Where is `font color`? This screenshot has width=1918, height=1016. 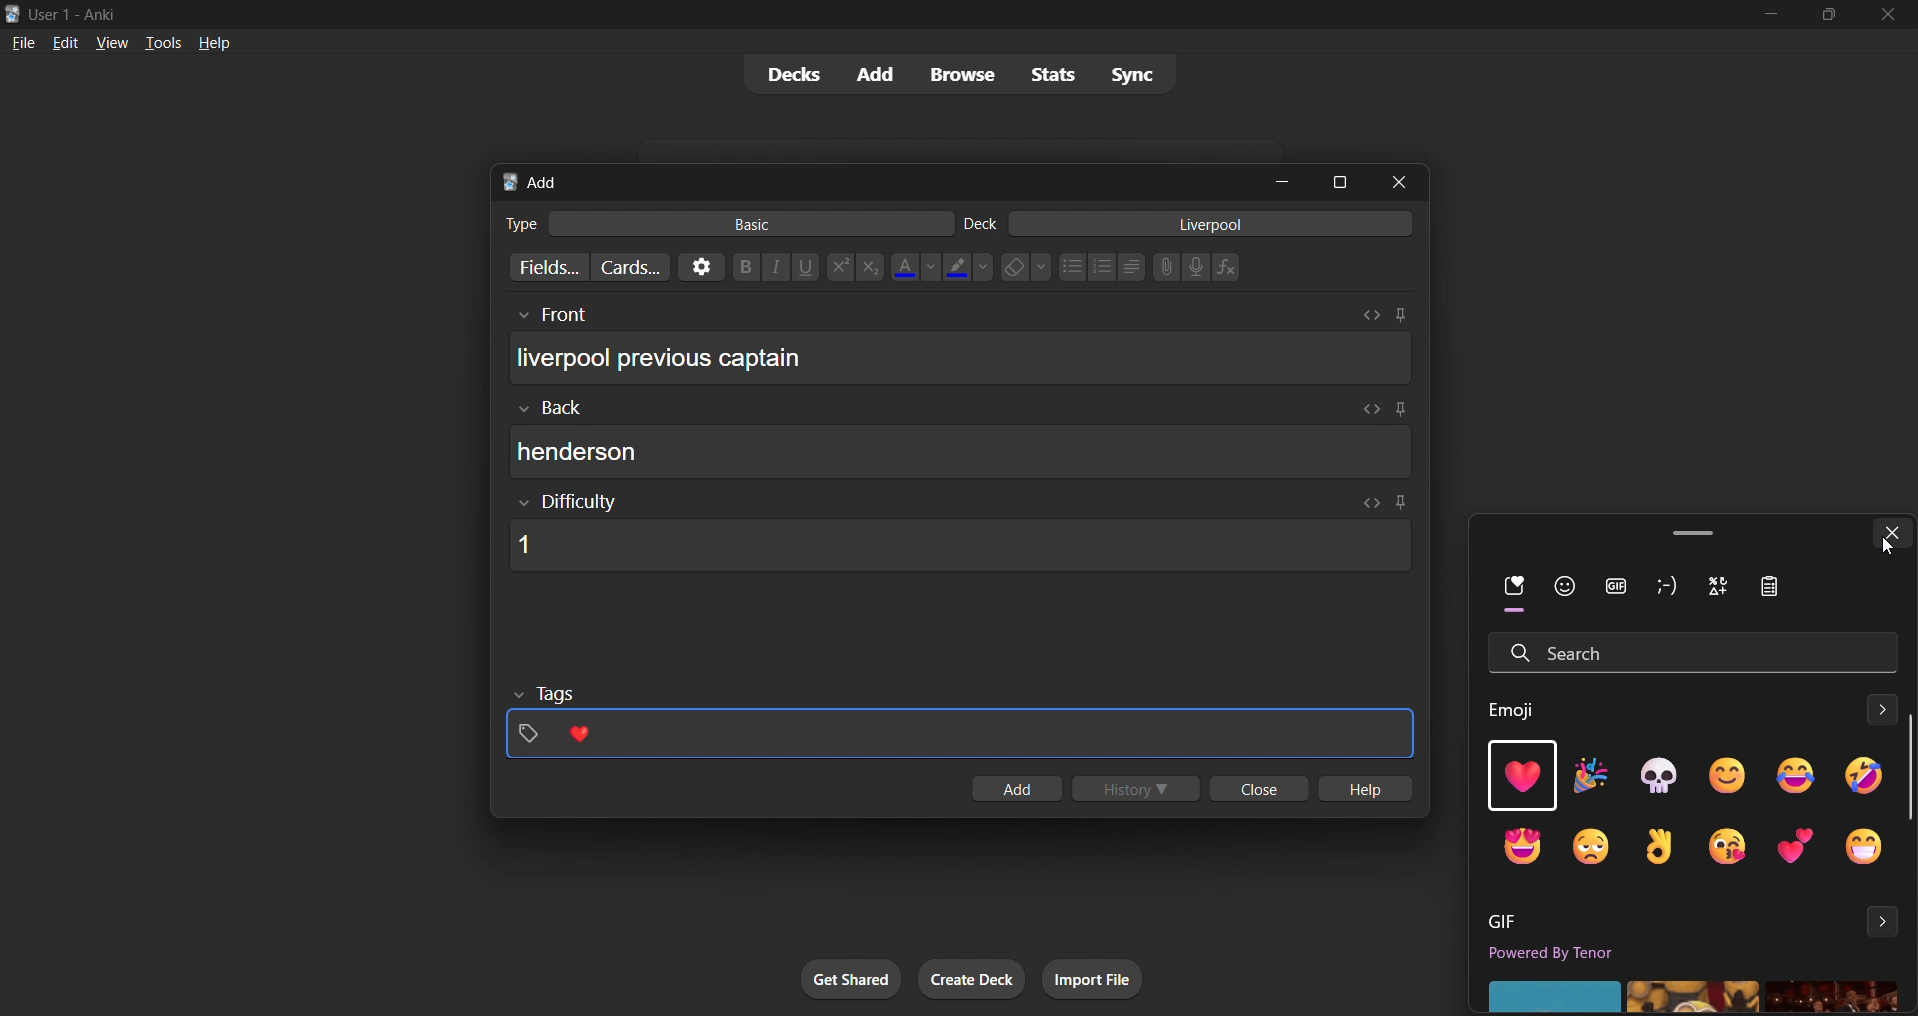
font color is located at coordinates (910, 265).